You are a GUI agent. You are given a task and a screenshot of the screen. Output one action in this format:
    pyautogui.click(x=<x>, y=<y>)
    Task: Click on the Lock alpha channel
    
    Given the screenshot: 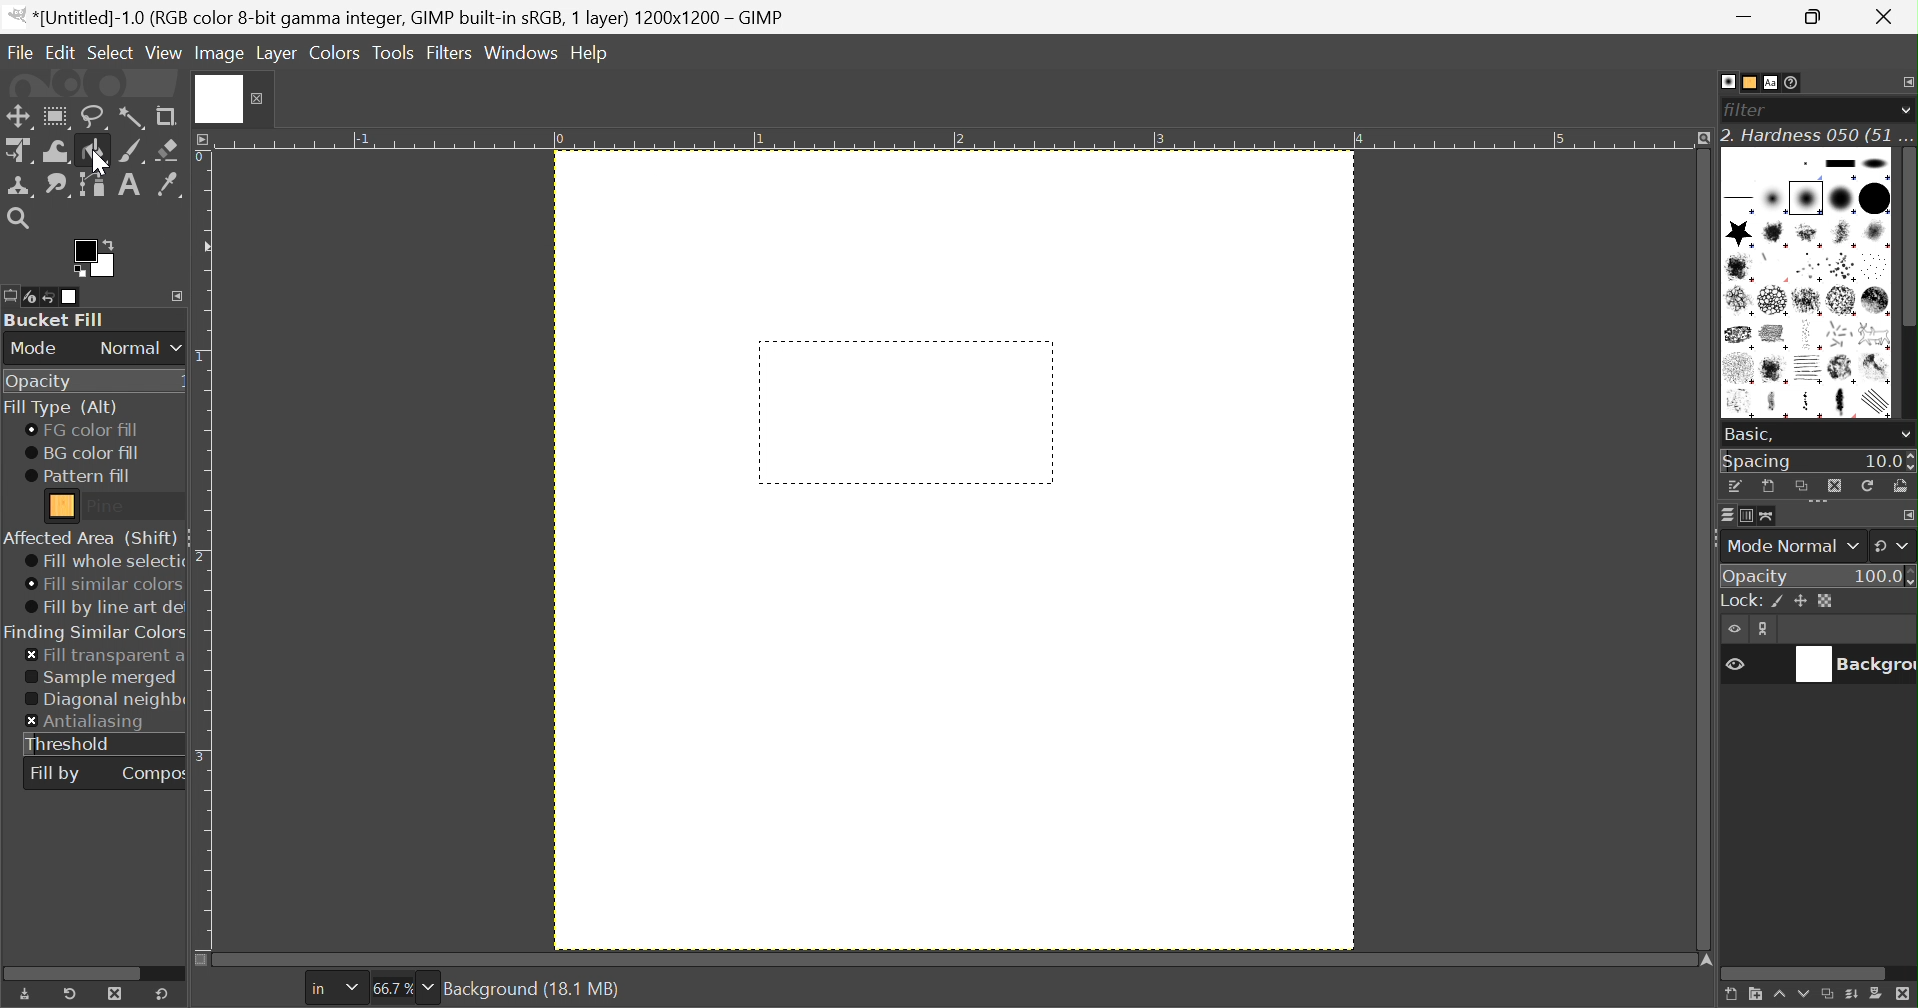 What is the action you would take?
    pyautogui.click(x=1825, y=601)
    